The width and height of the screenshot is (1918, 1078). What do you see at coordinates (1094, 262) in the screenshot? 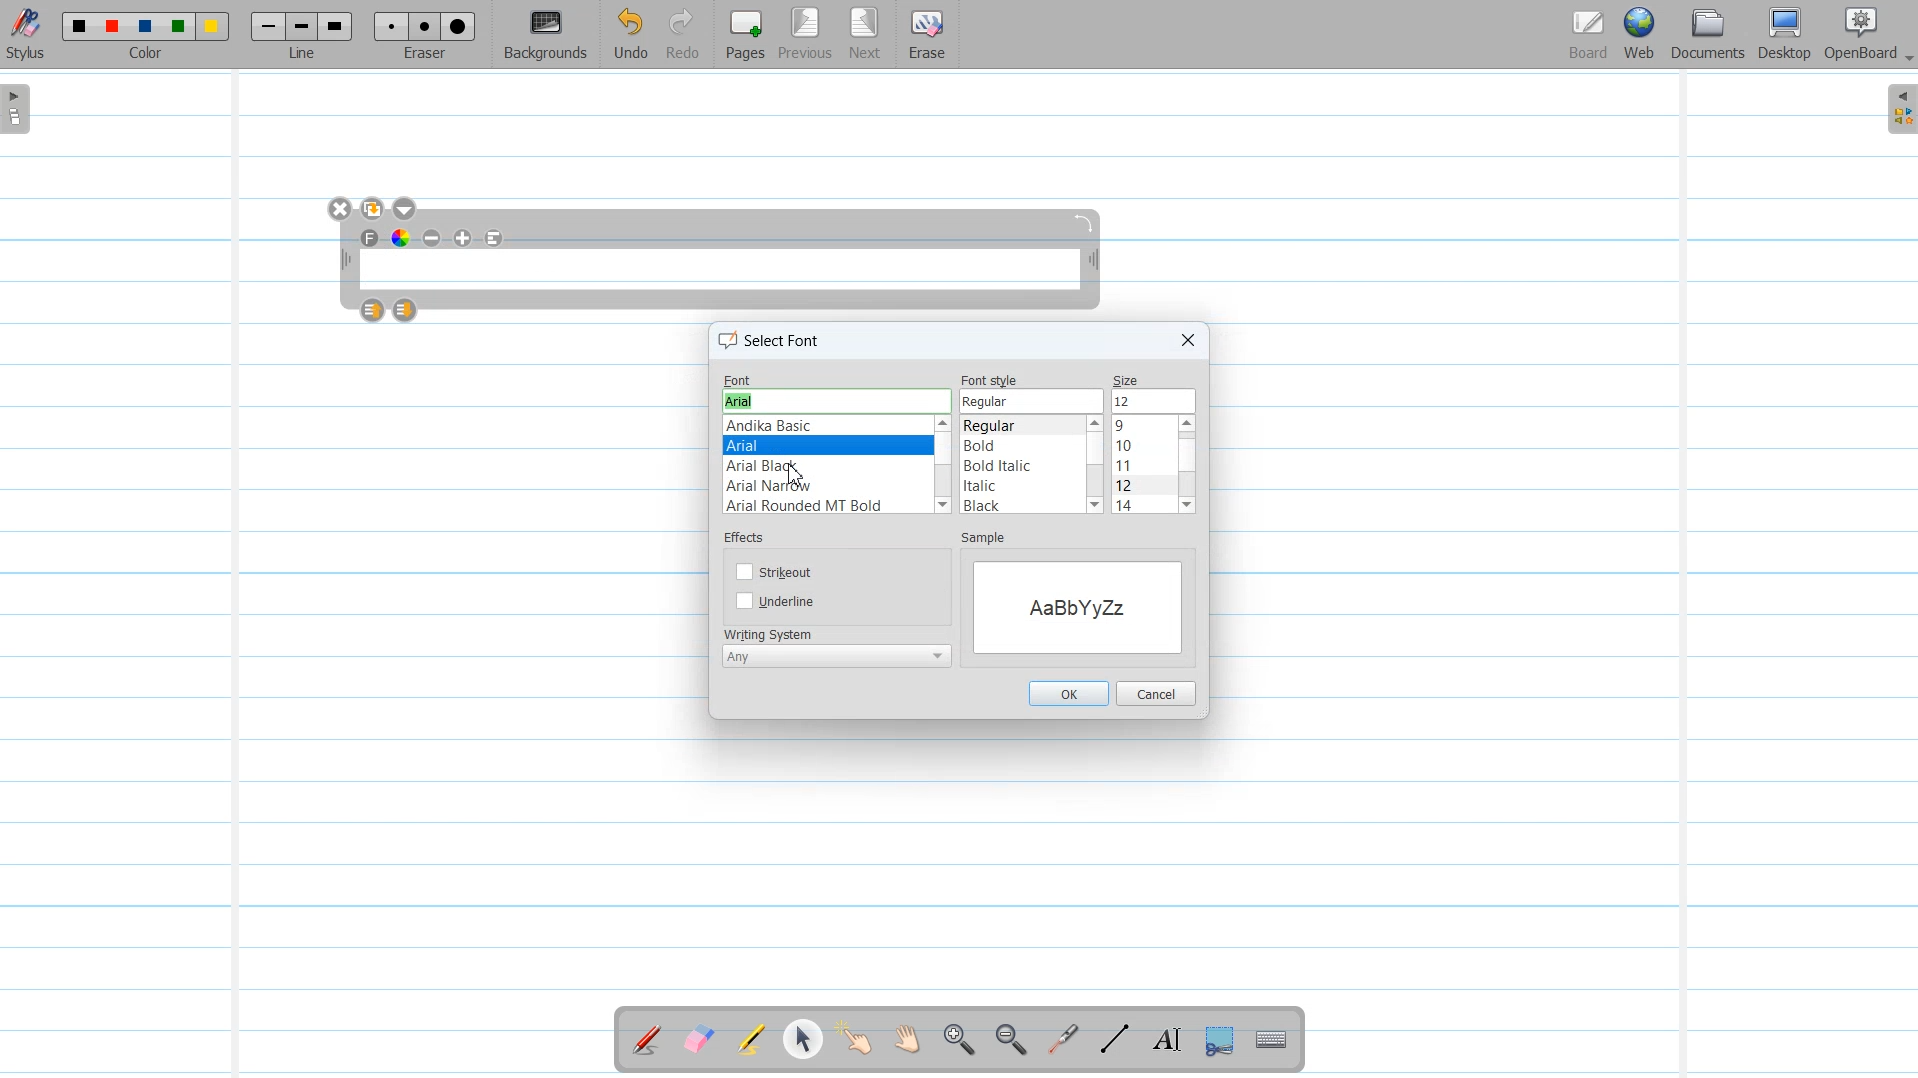
I see `Adjust width of text tool` at bounding box center [1094, 262].